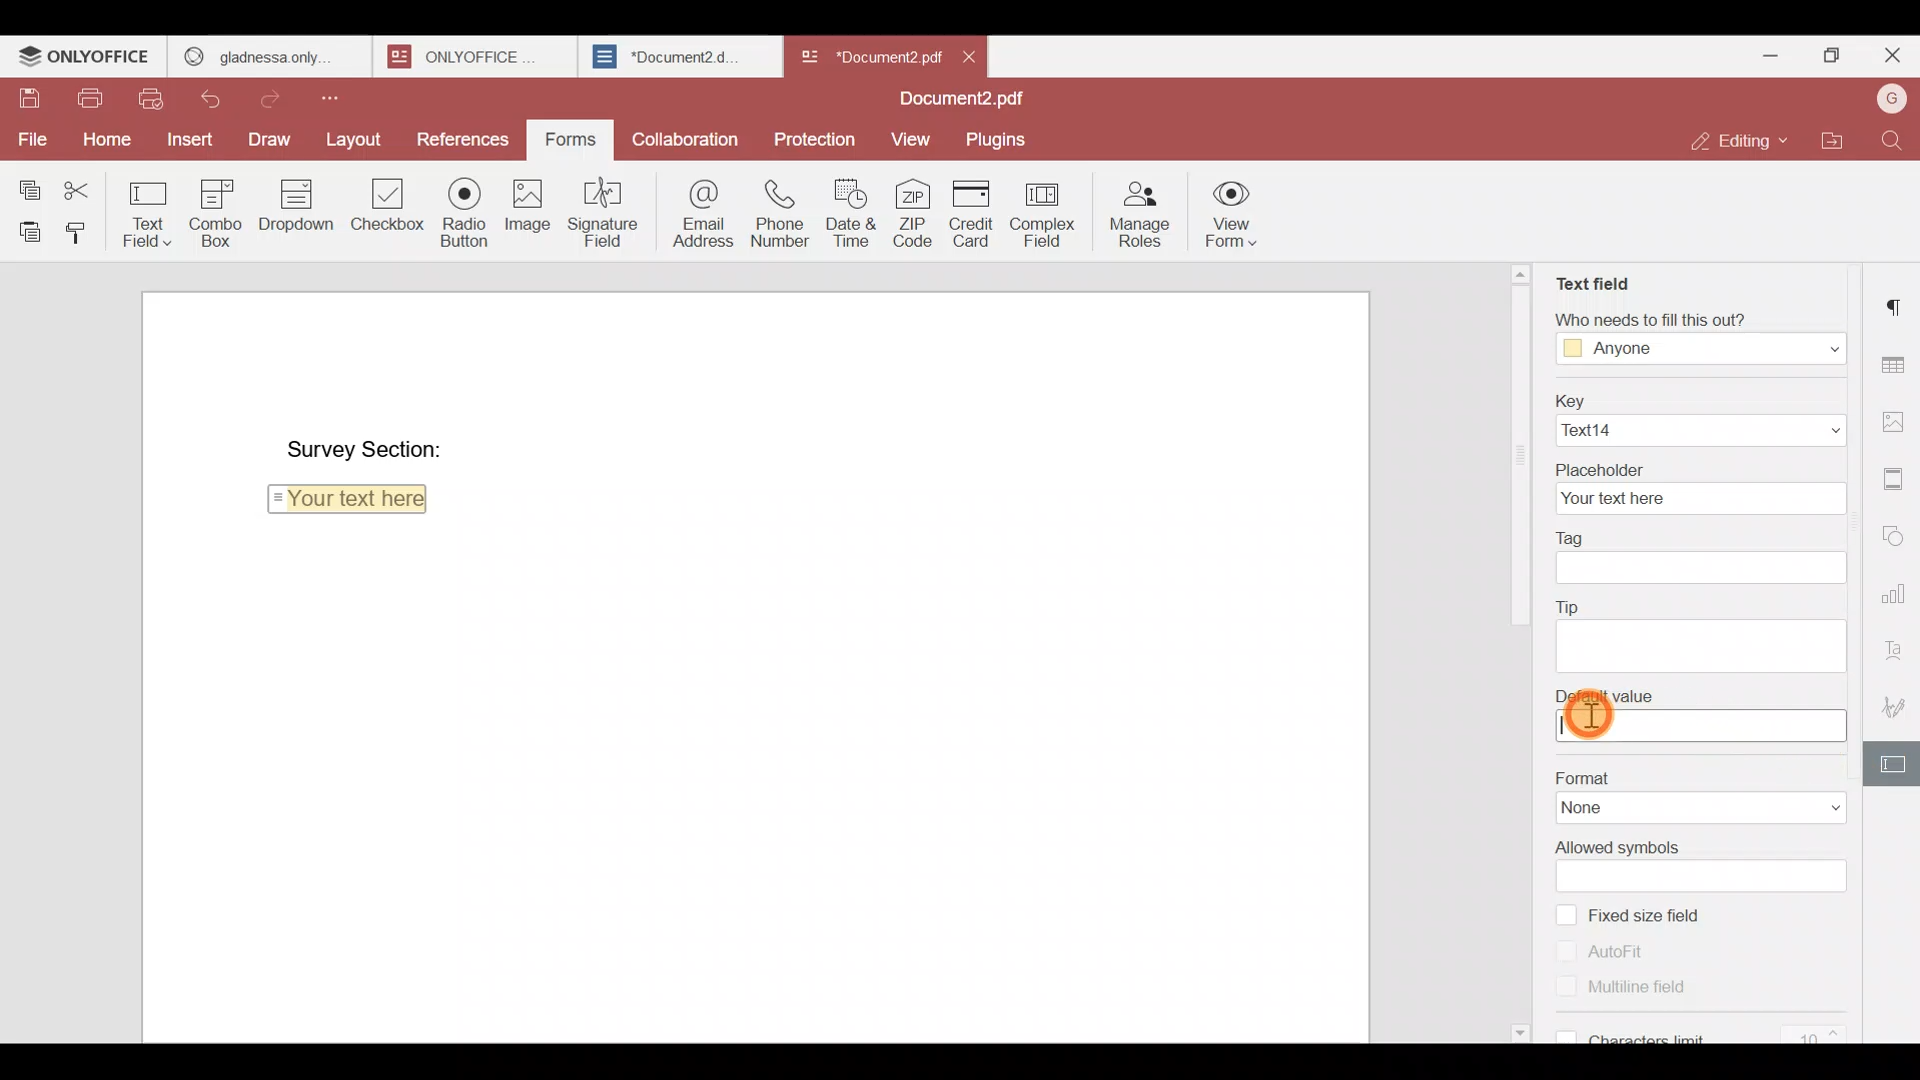 The height and width of the screenshot is (1080, 1920). What do you see at coordinates (352, 503) in the screenshot?
I see `Your text here` at bounding box center [352, 503].